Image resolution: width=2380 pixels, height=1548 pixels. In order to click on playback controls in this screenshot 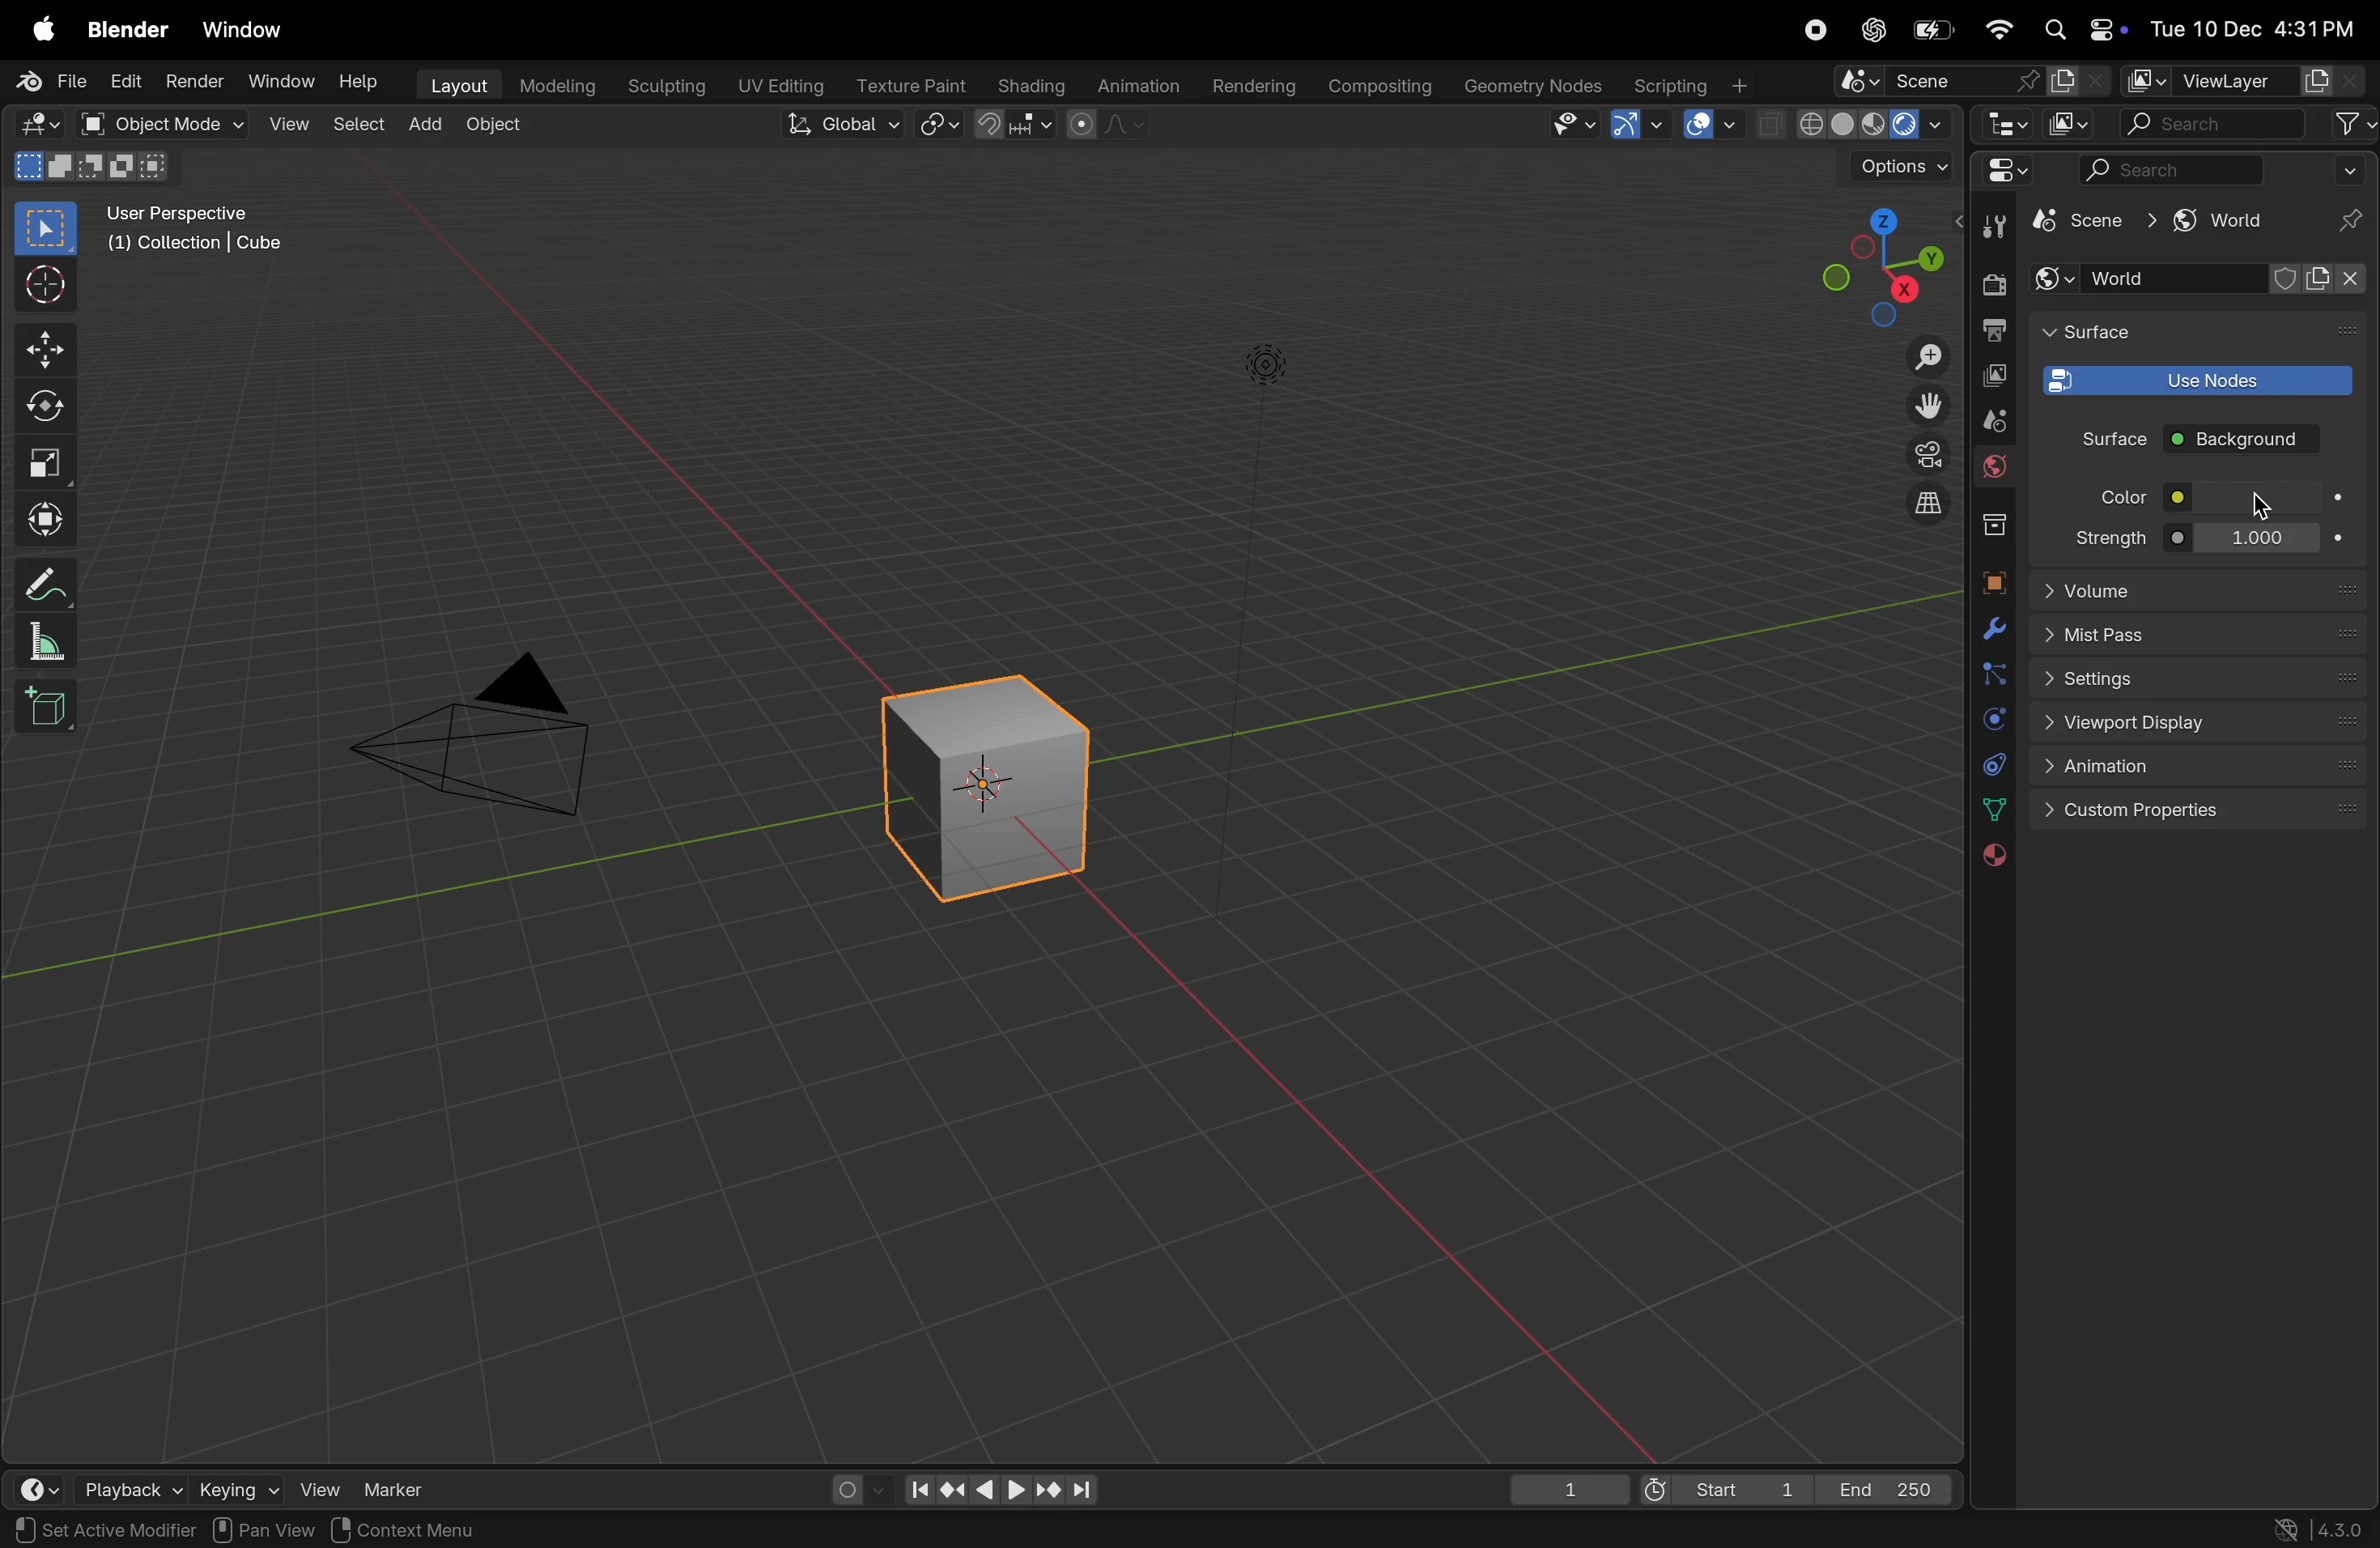, I will do `click(1000, 1487)`.